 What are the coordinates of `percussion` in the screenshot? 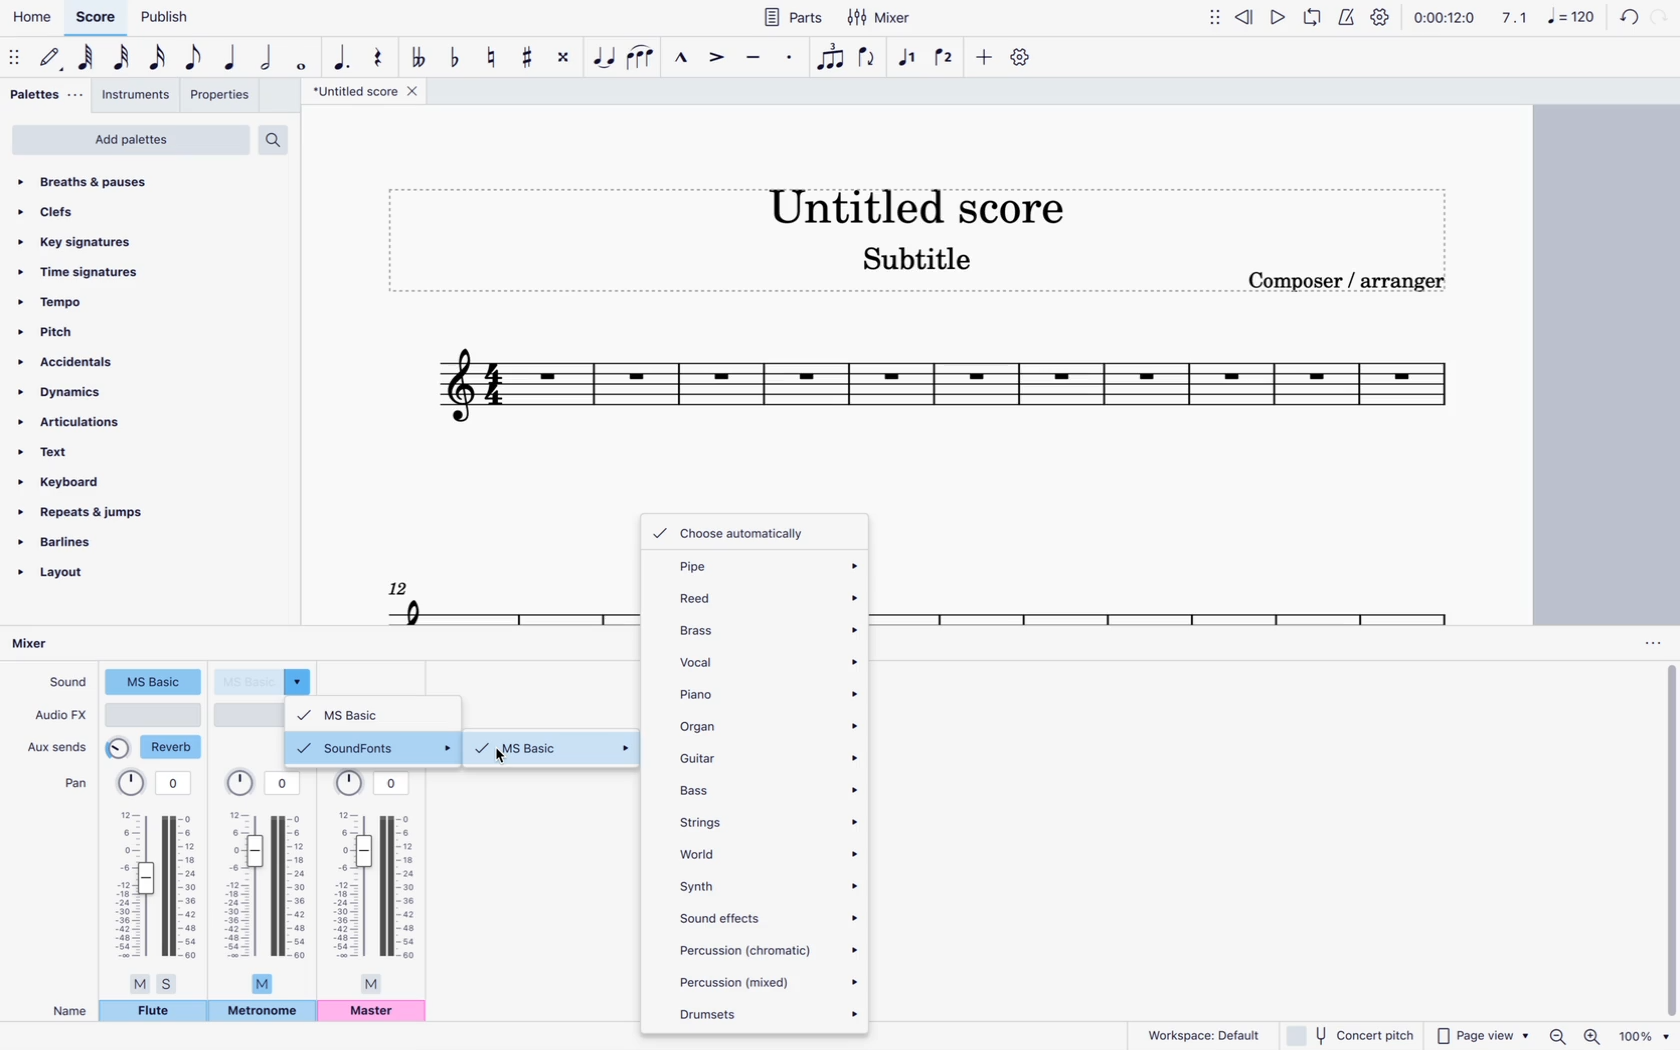 It's located at (770, 950).